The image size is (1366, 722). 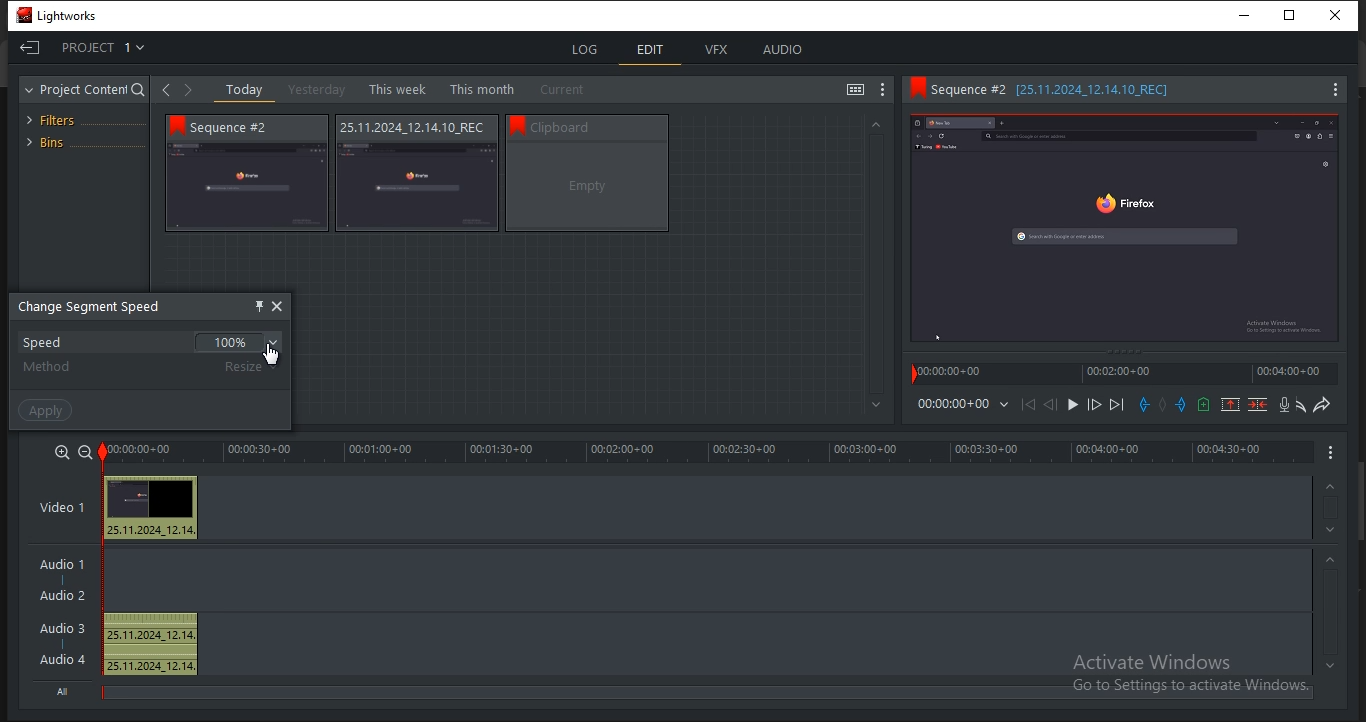 What do you see at coordinates (242, 127) in the screenshot?
I see `Sequence # 2` at bounding box center [242, 127].